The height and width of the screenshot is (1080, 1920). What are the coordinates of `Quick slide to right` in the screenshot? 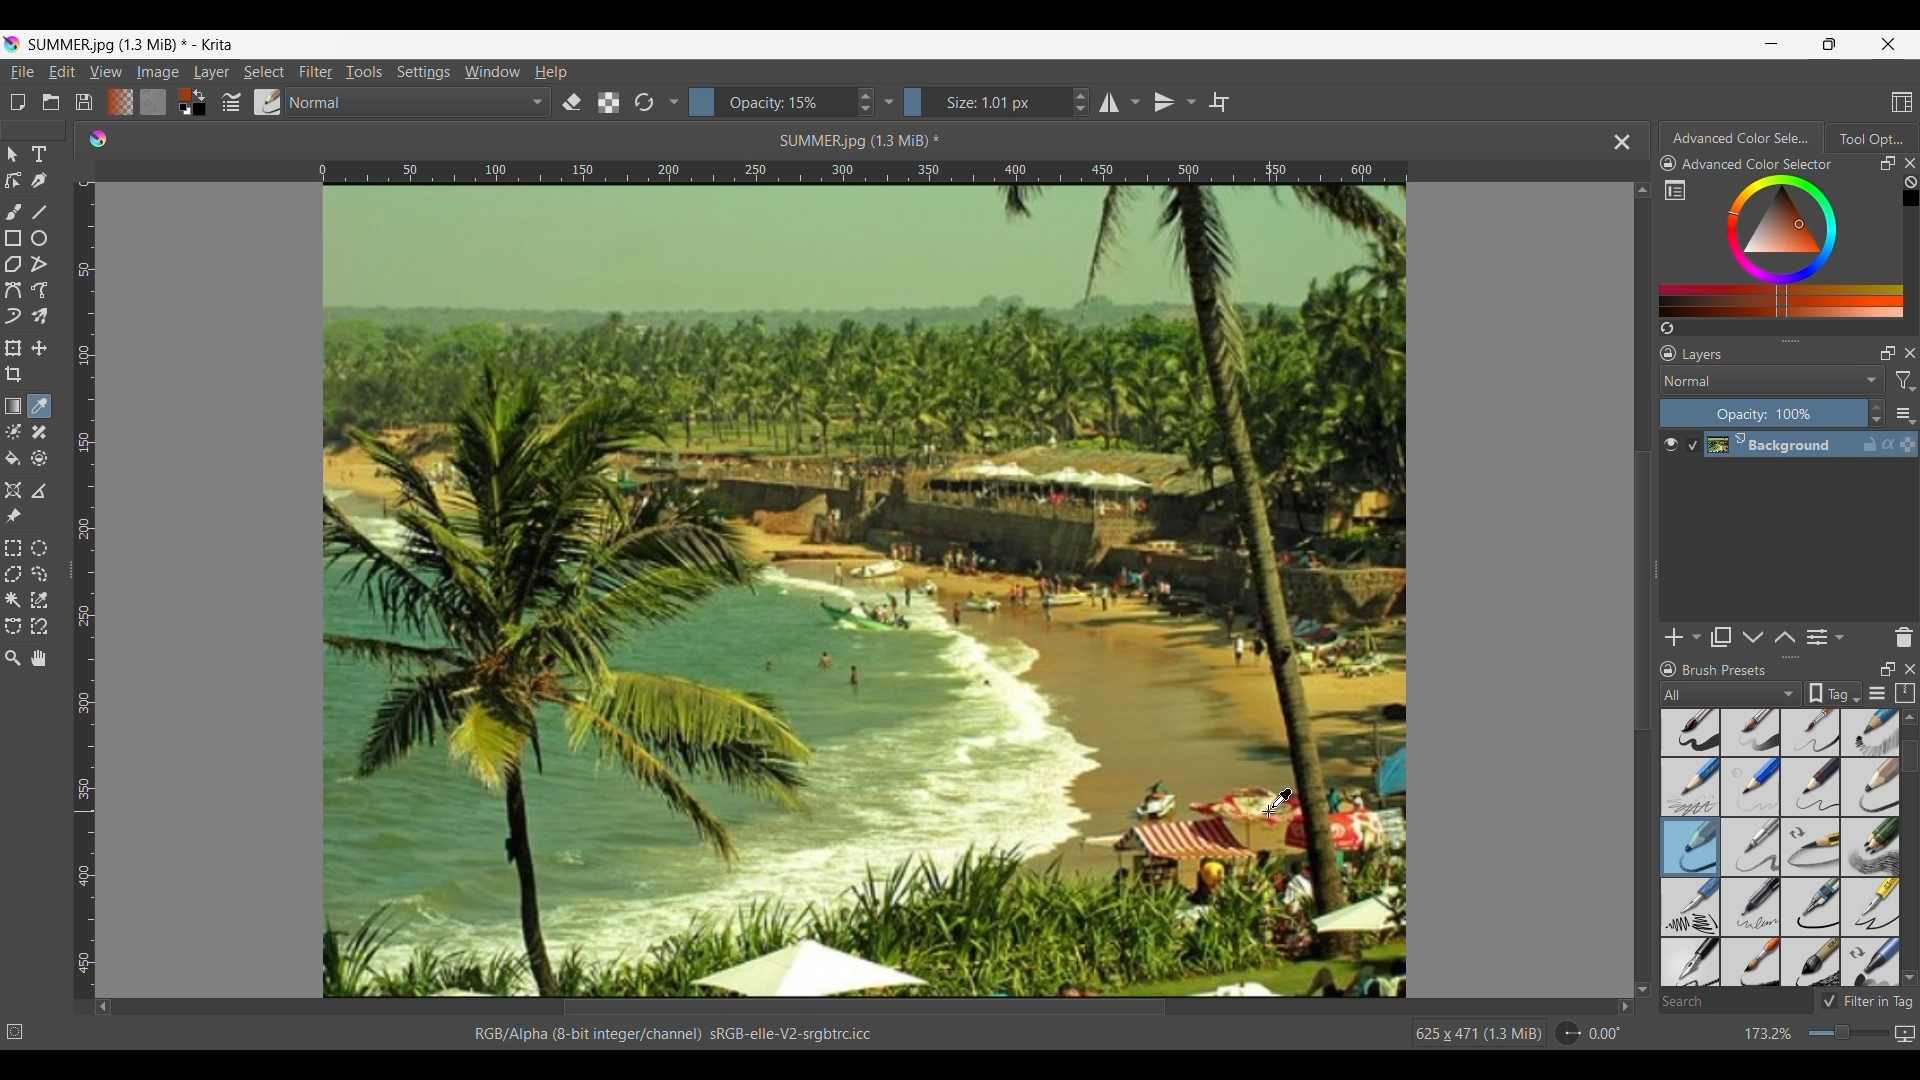 It's located at (1625, 1007).